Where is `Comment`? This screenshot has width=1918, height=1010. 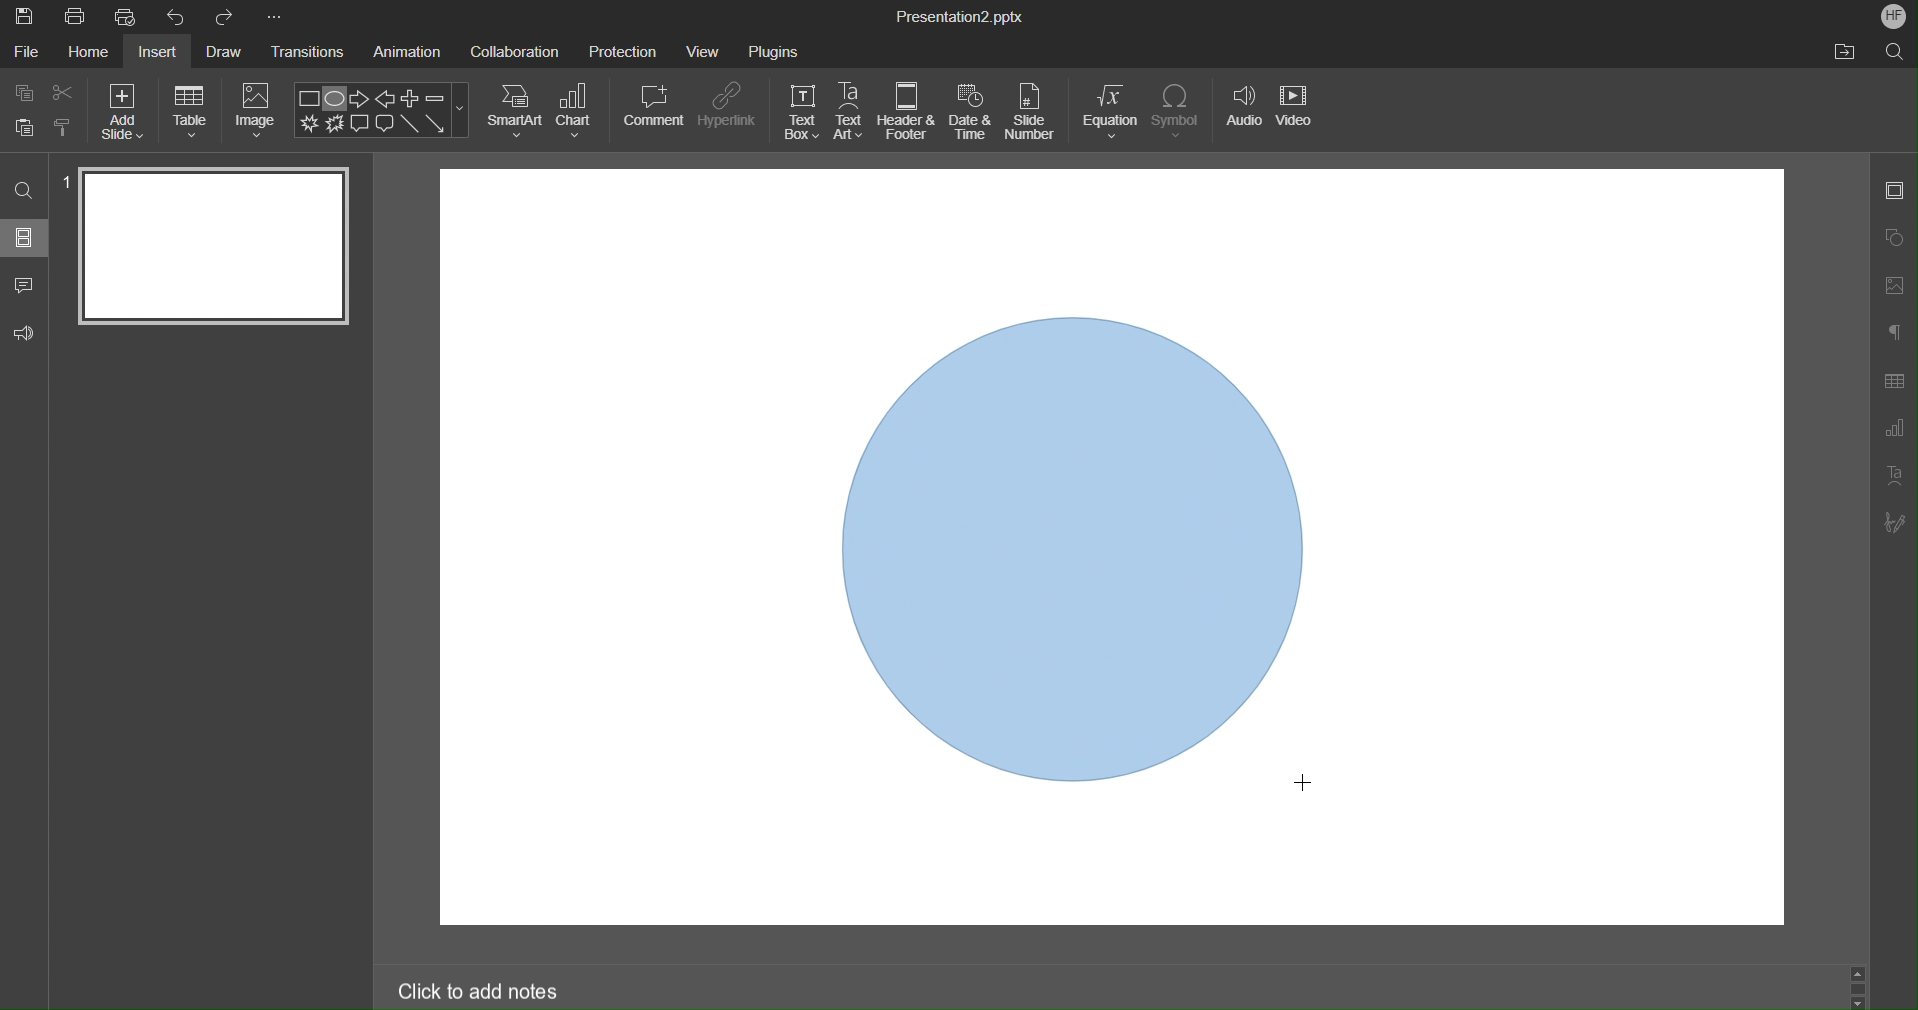
Comment is located at coordinates (25, 281).